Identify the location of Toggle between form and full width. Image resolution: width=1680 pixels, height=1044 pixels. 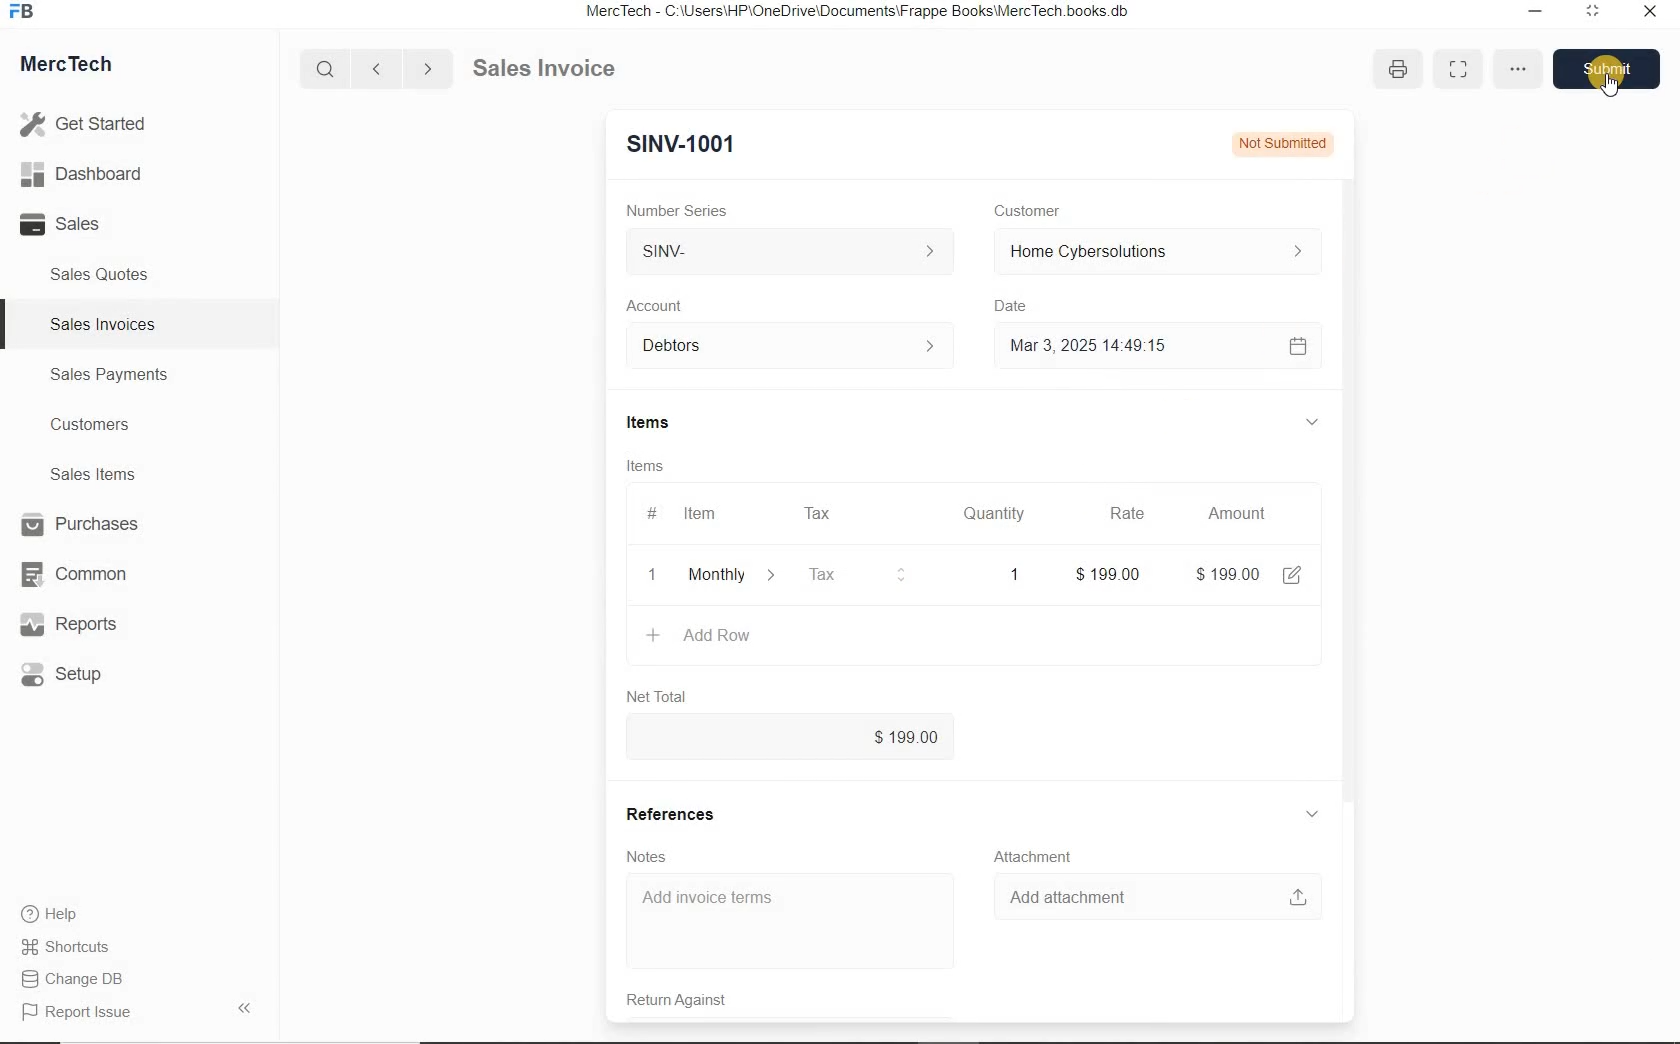
(1454, 70).